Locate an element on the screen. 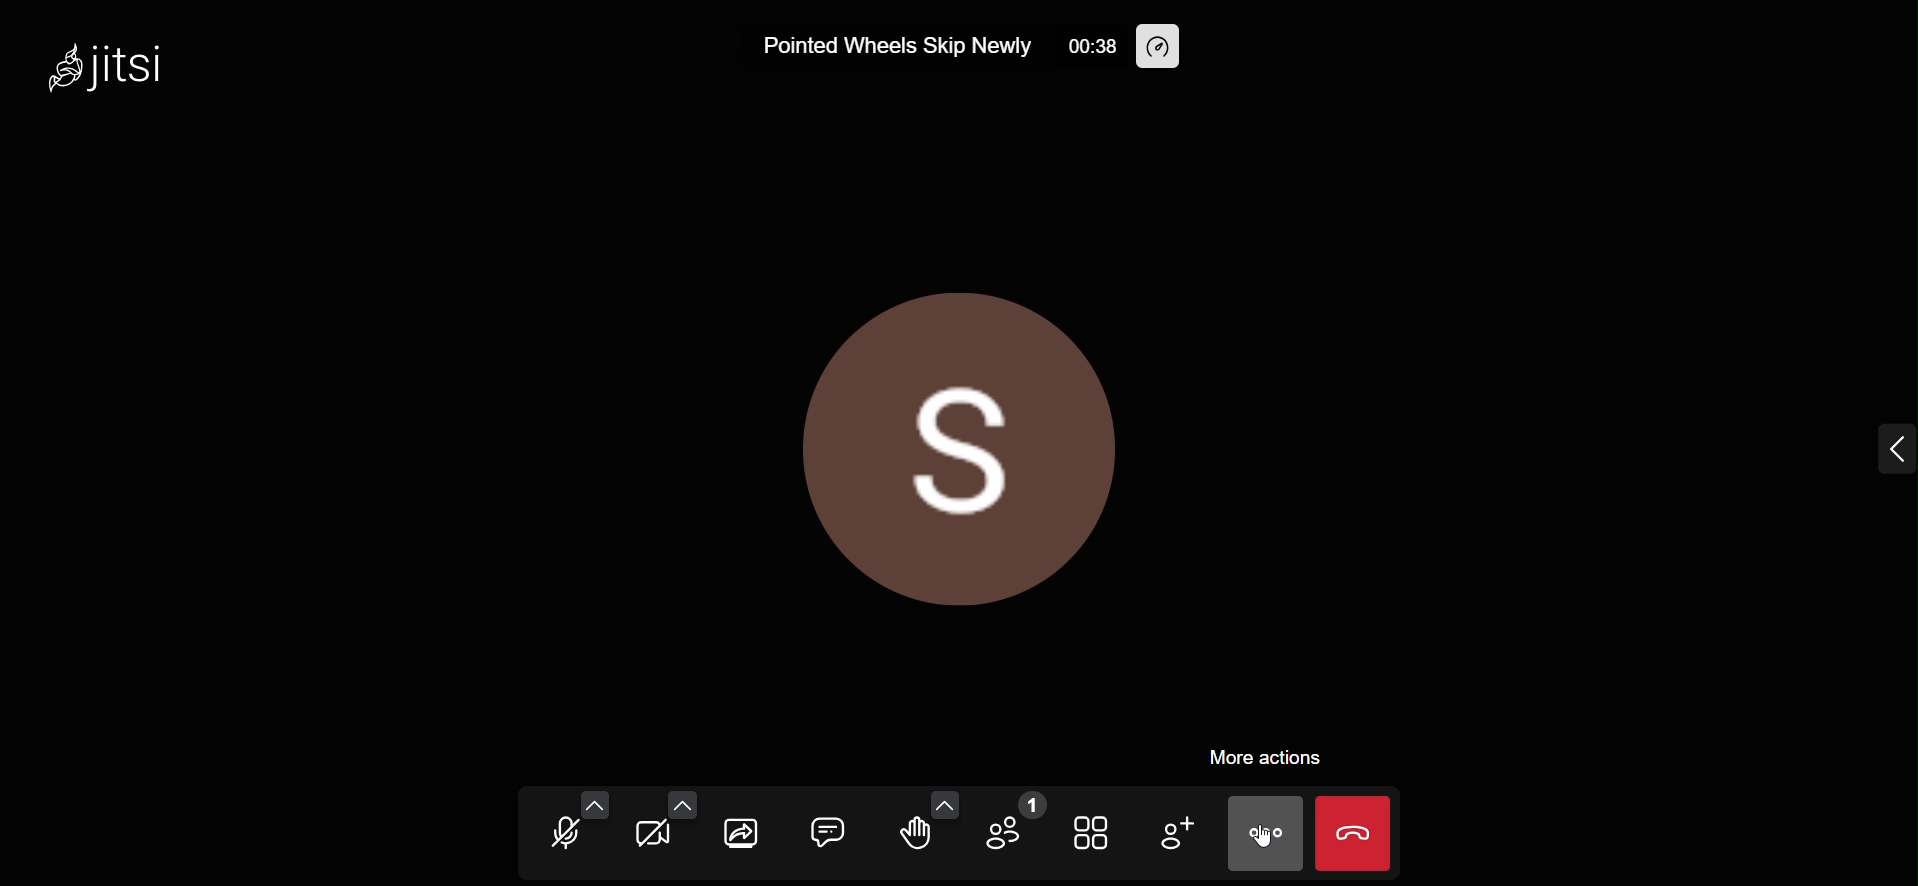 The image size is (1918, 886). more action is located at coordinates (1252, 764).